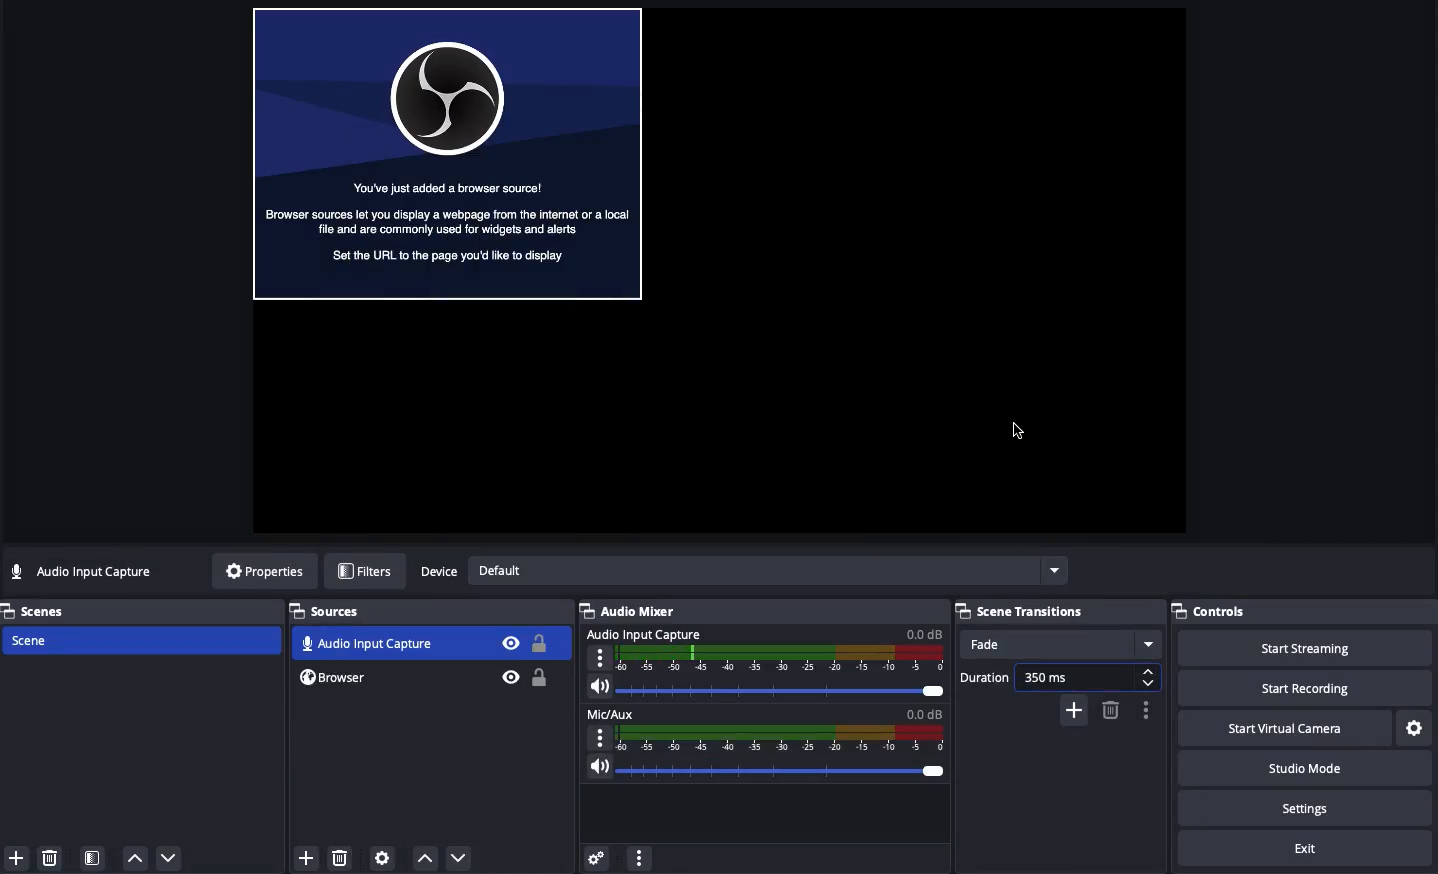 This screenshot has width=1438, height=874. What do you see at coordinates (714, 611) in the screenshot?
I see `Audio Mixer` at bounding box center [714, 611].